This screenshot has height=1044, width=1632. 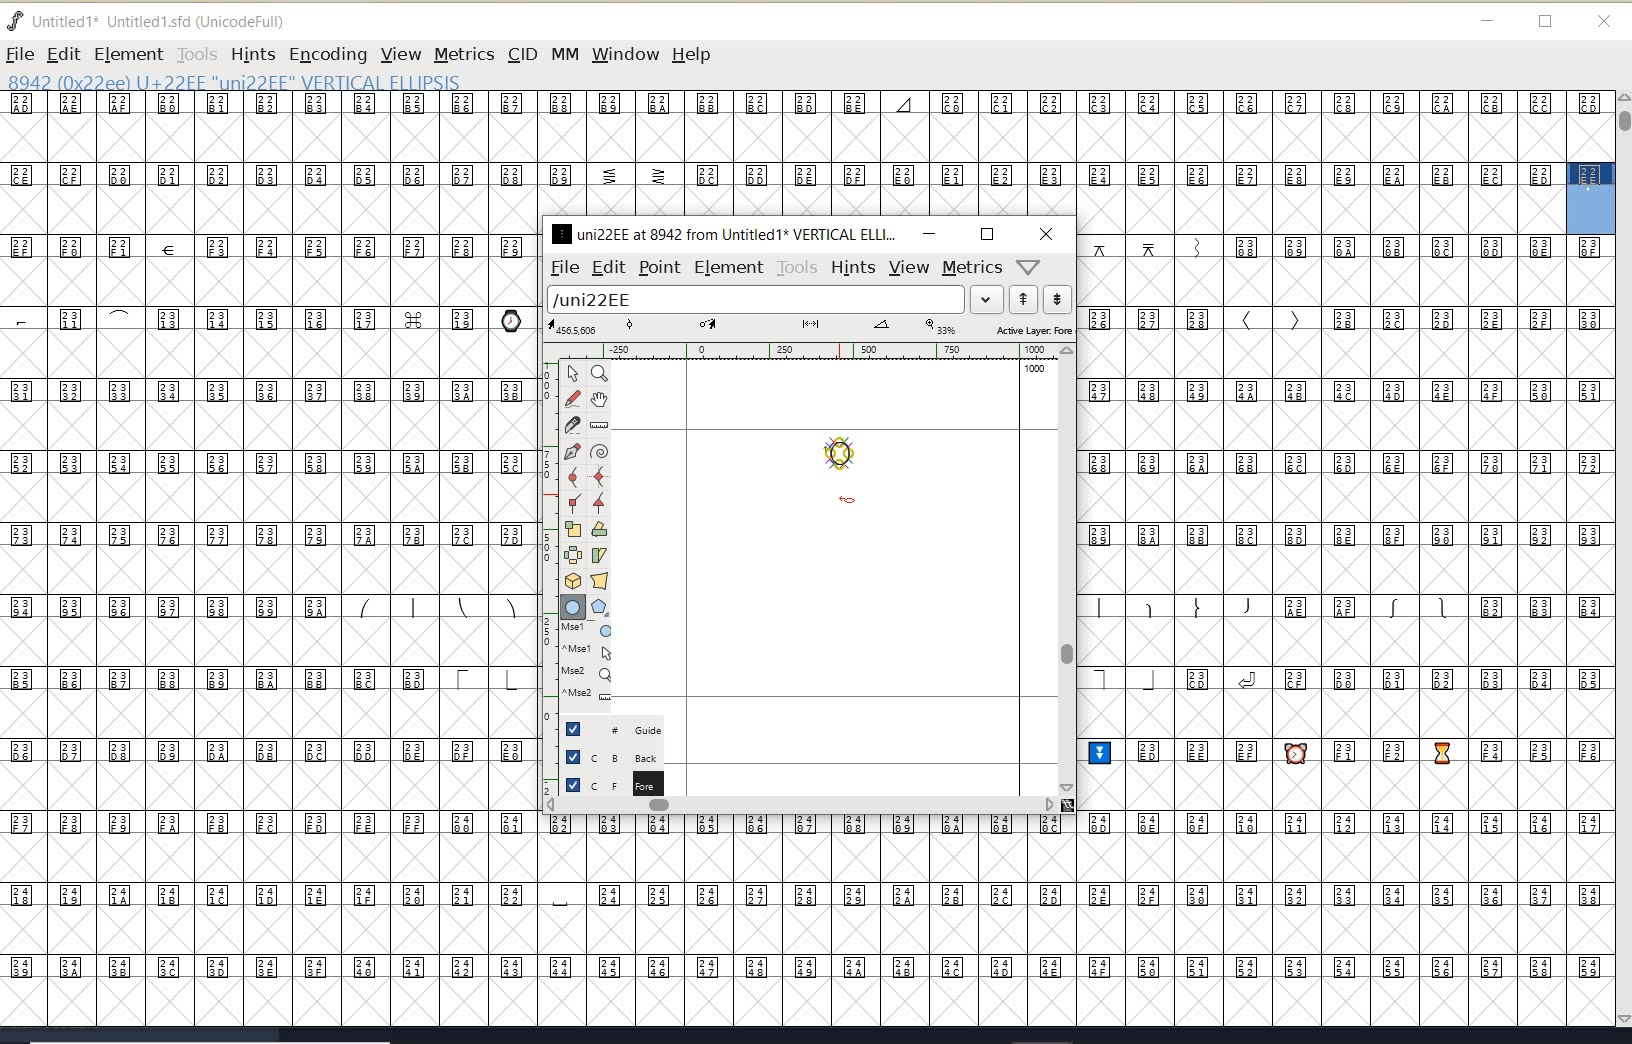 I want to click on untitled1* Untitled 1.sfd (UnicodeFull), so click(x=168, y=19).